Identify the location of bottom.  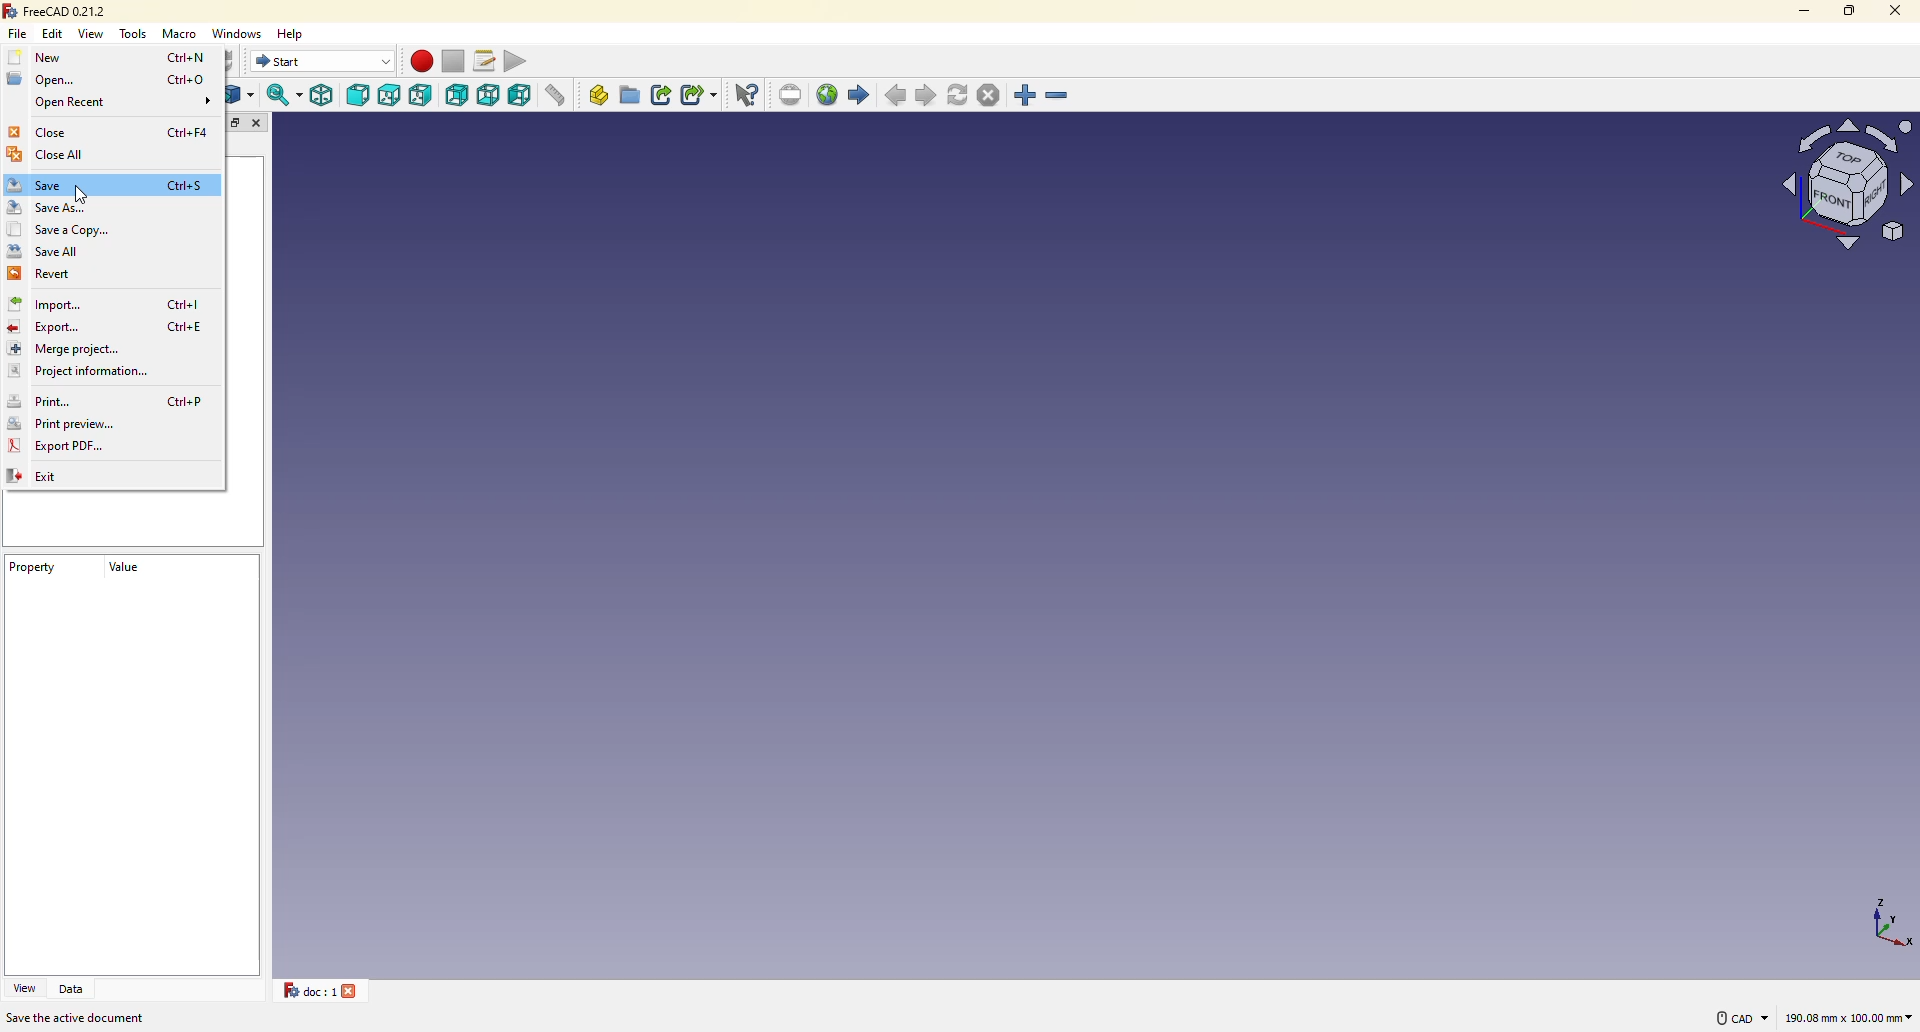
(490, 95).